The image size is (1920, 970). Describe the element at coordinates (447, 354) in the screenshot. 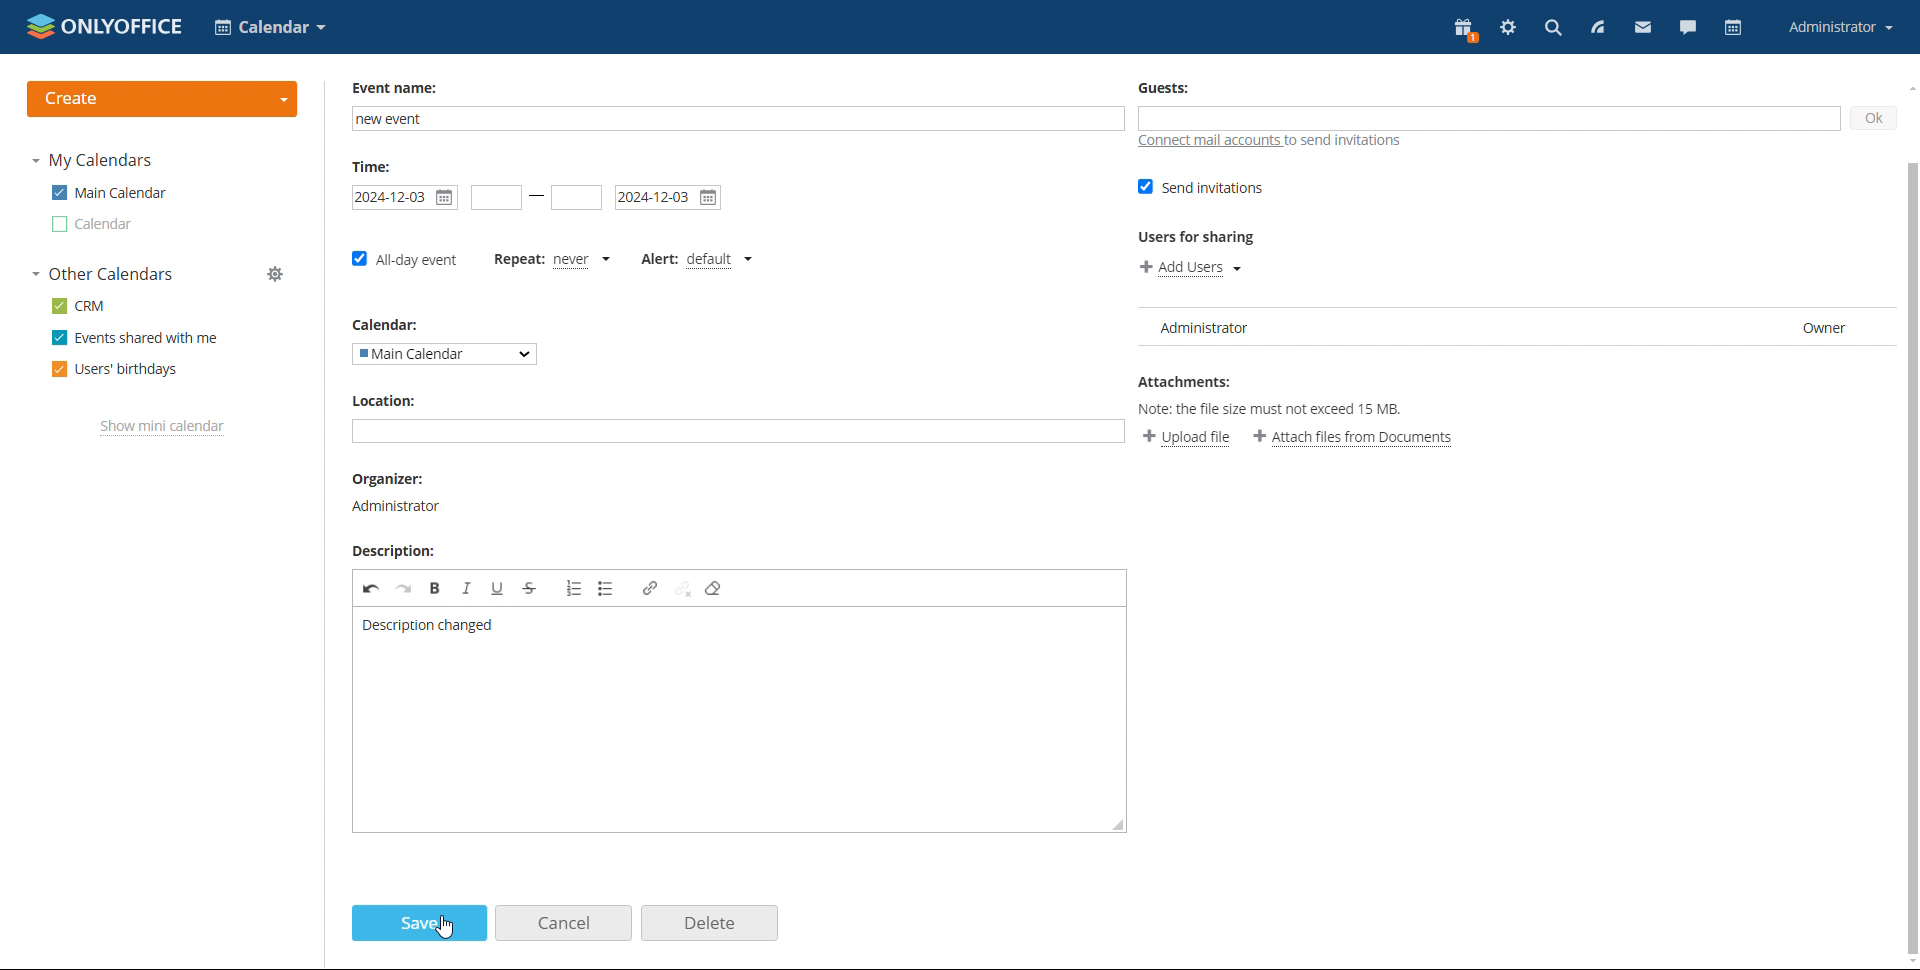

I see `select calendar` at that location.